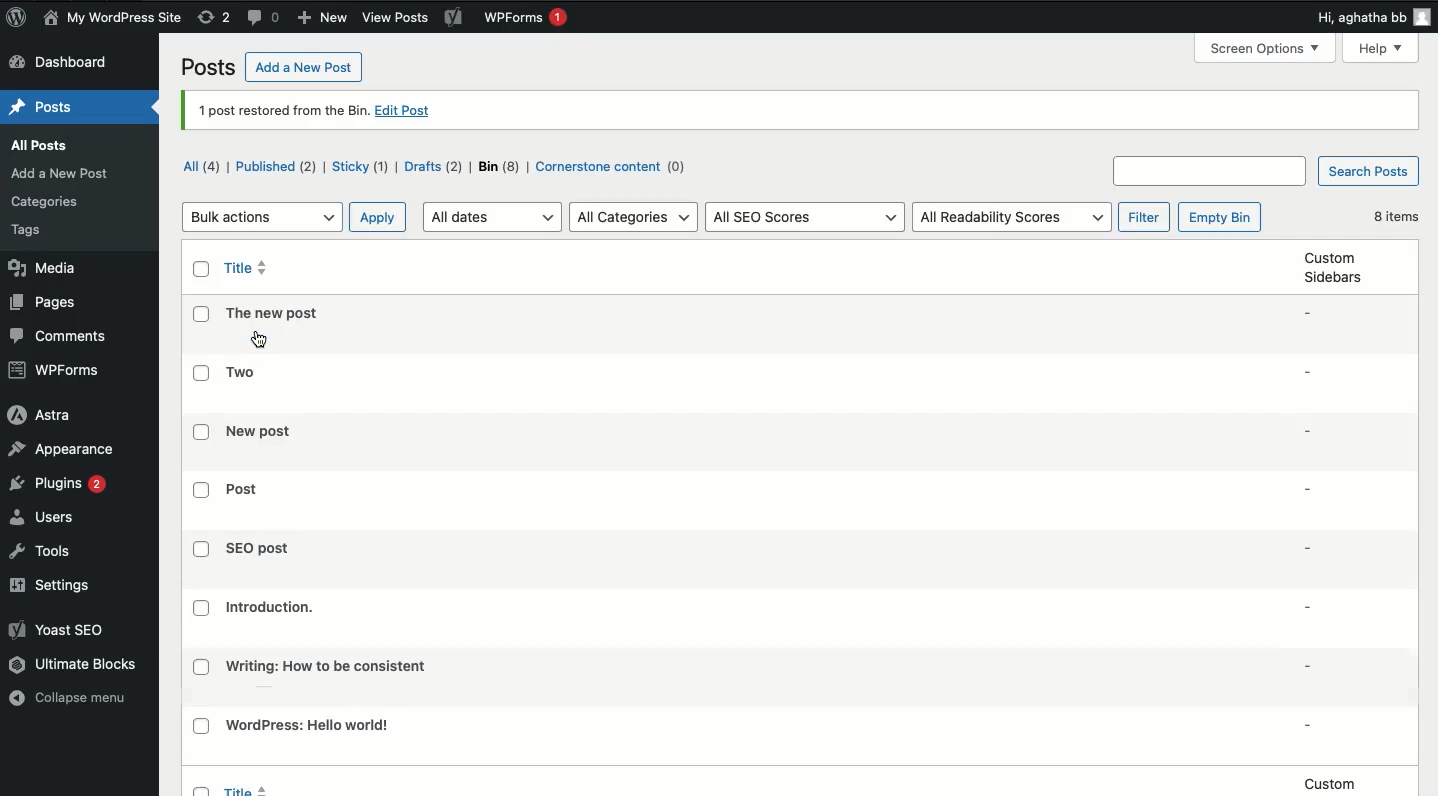 The width and height of the screenshot is (1438, 796). I want to click on empty bin, so click(1222, 217).